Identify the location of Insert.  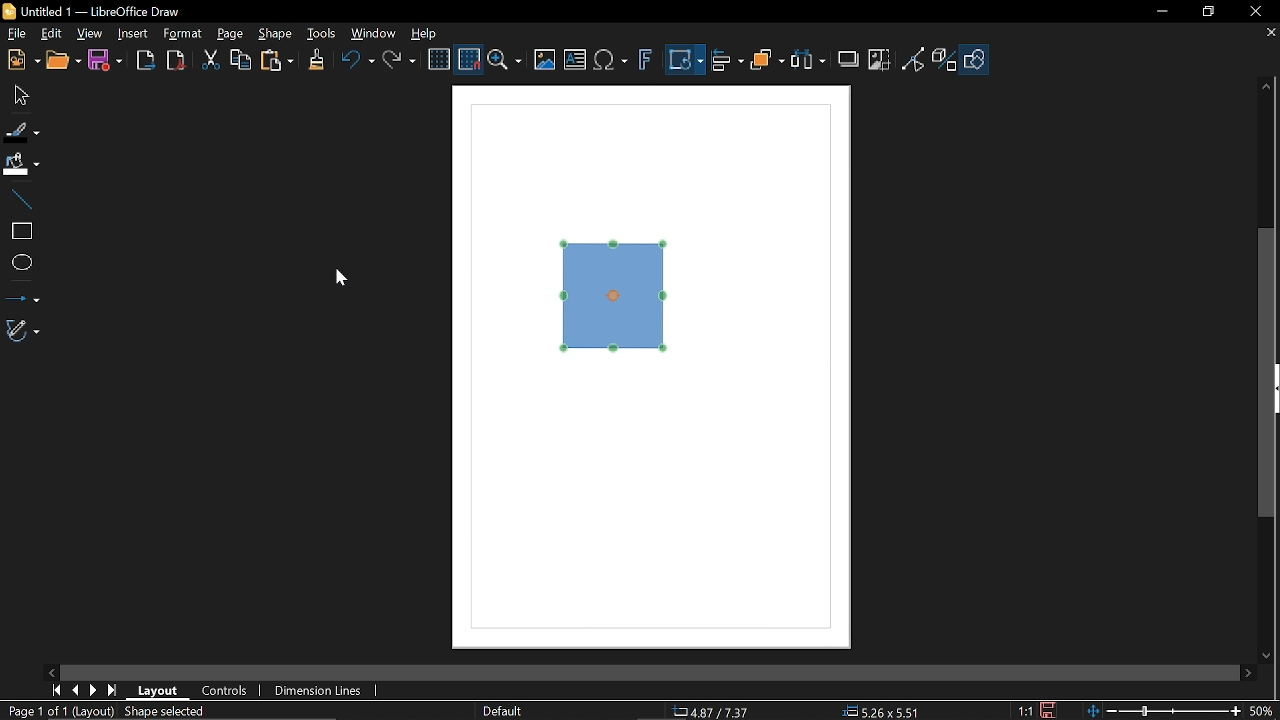
(131, 33).